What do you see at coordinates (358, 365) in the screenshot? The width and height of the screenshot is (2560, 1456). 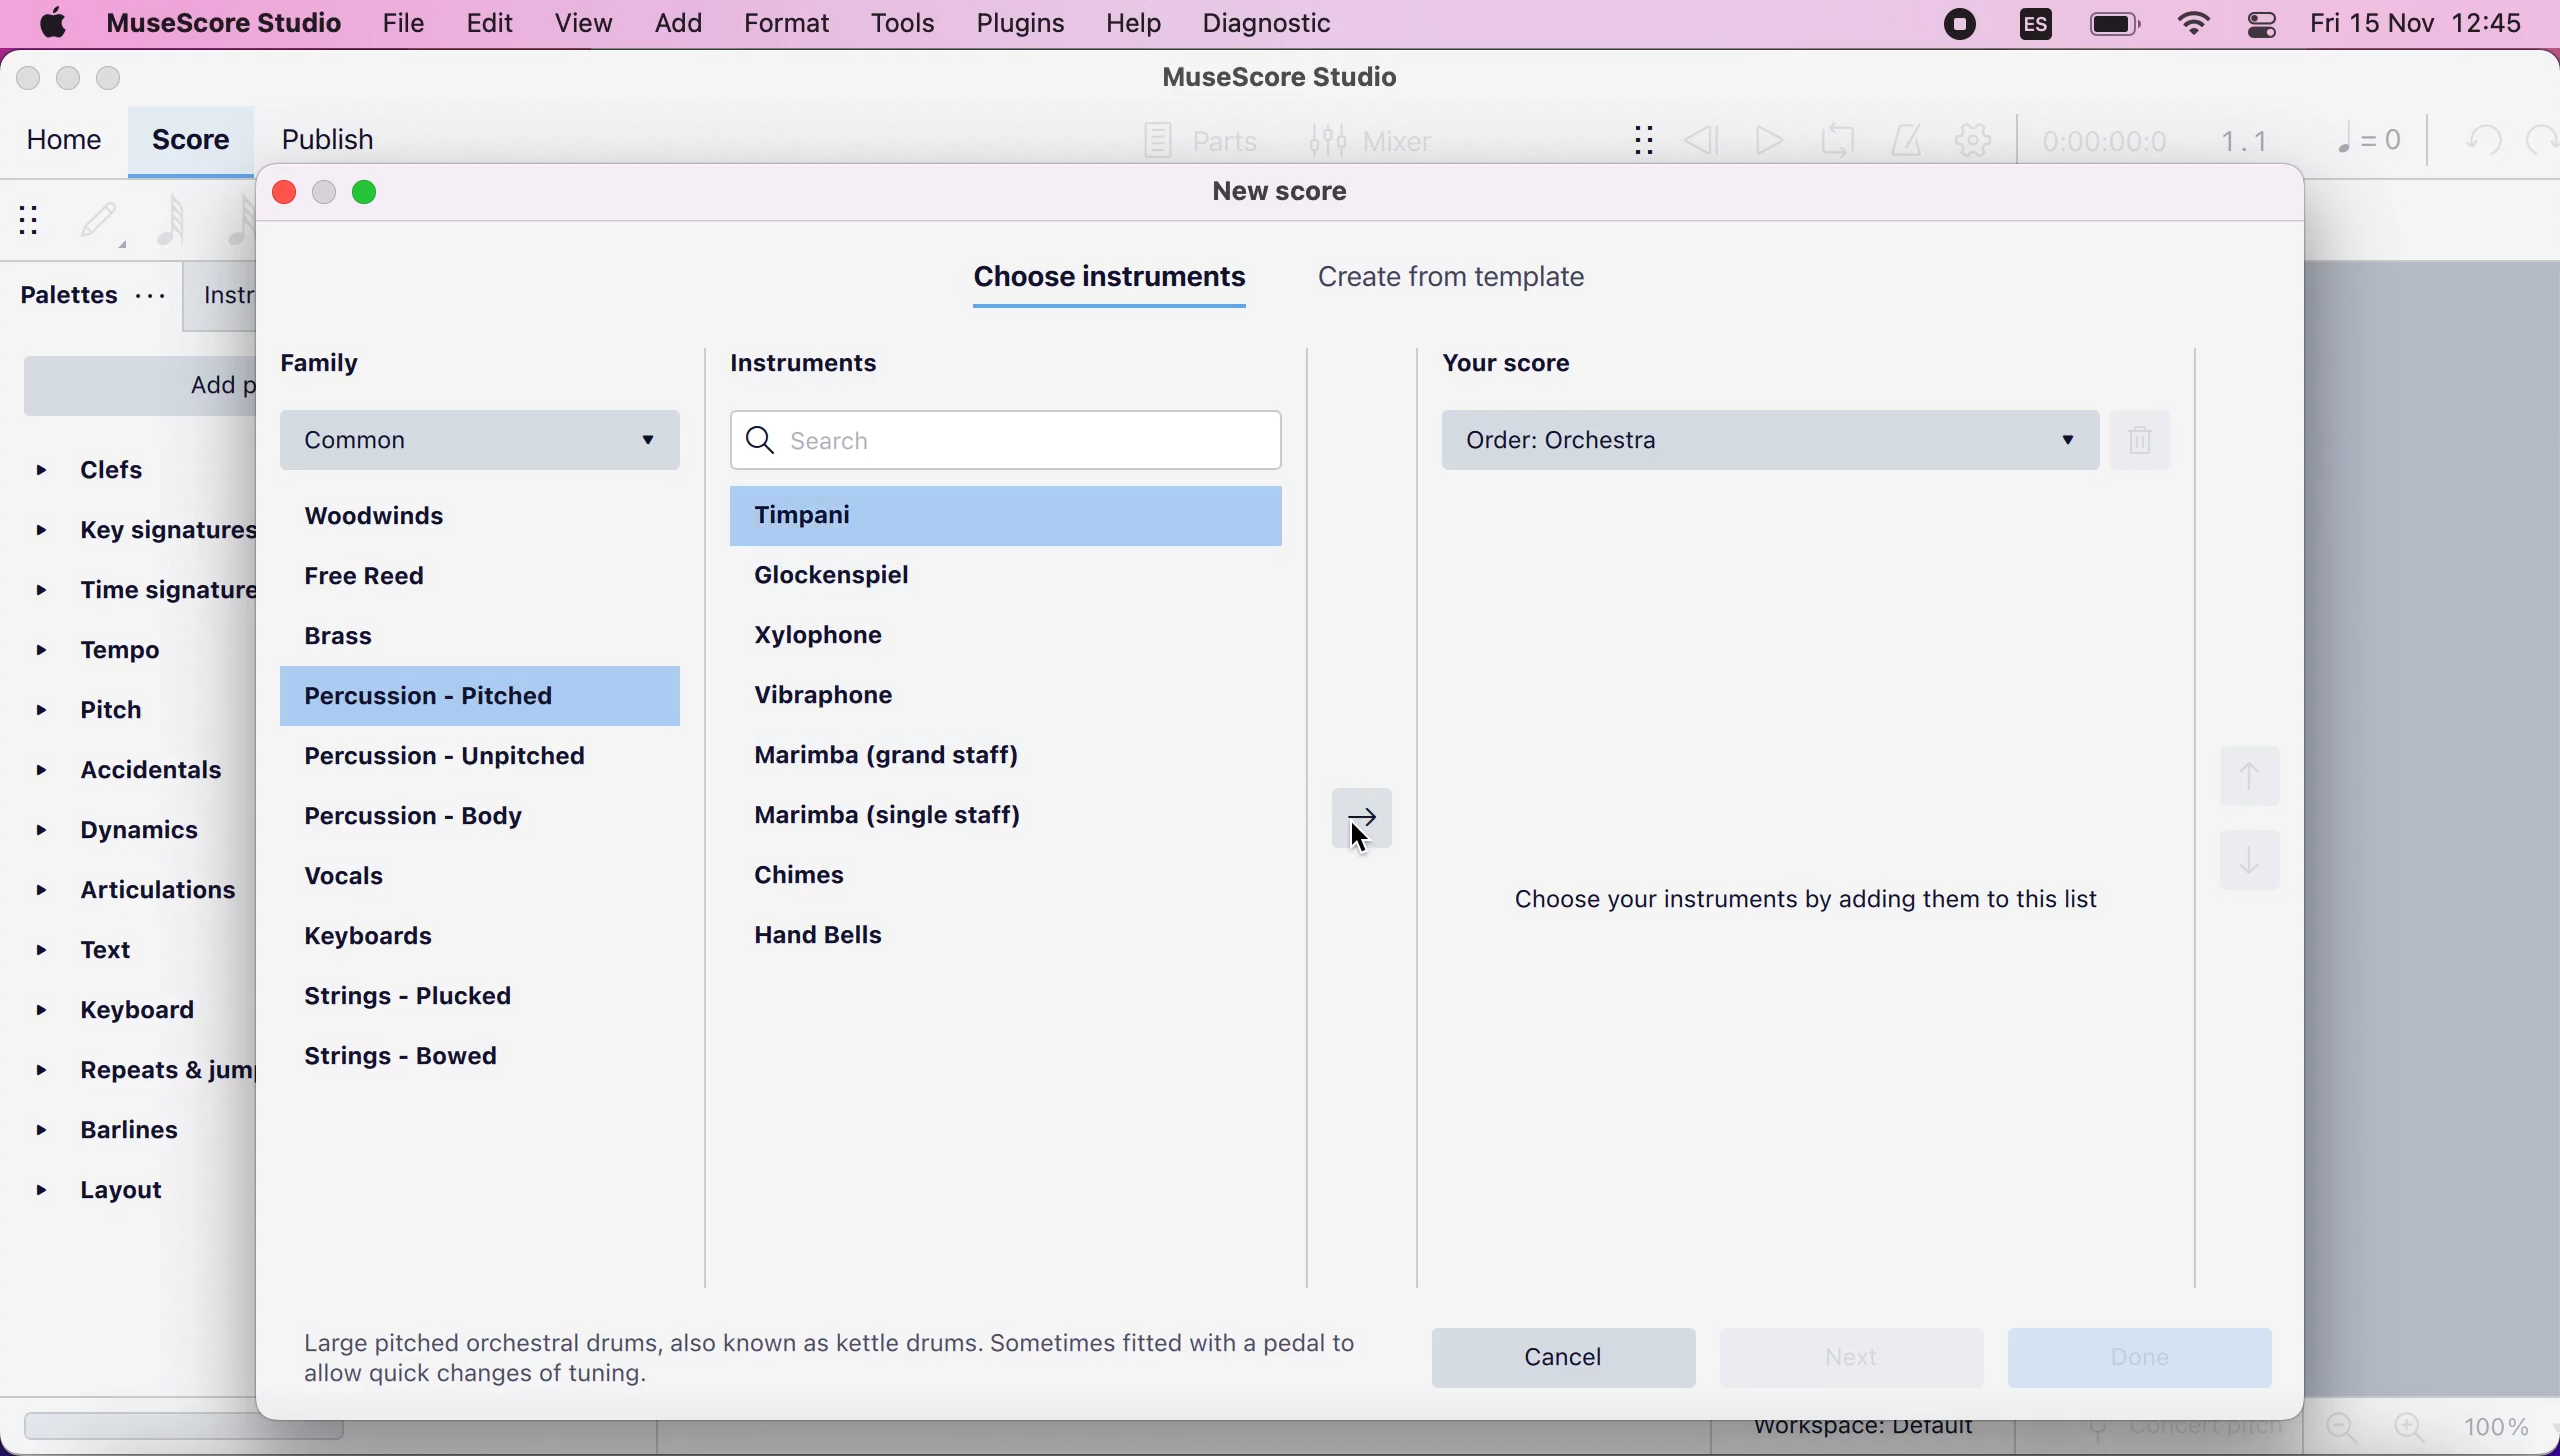 I see `family` at bounding box center [358, 365].